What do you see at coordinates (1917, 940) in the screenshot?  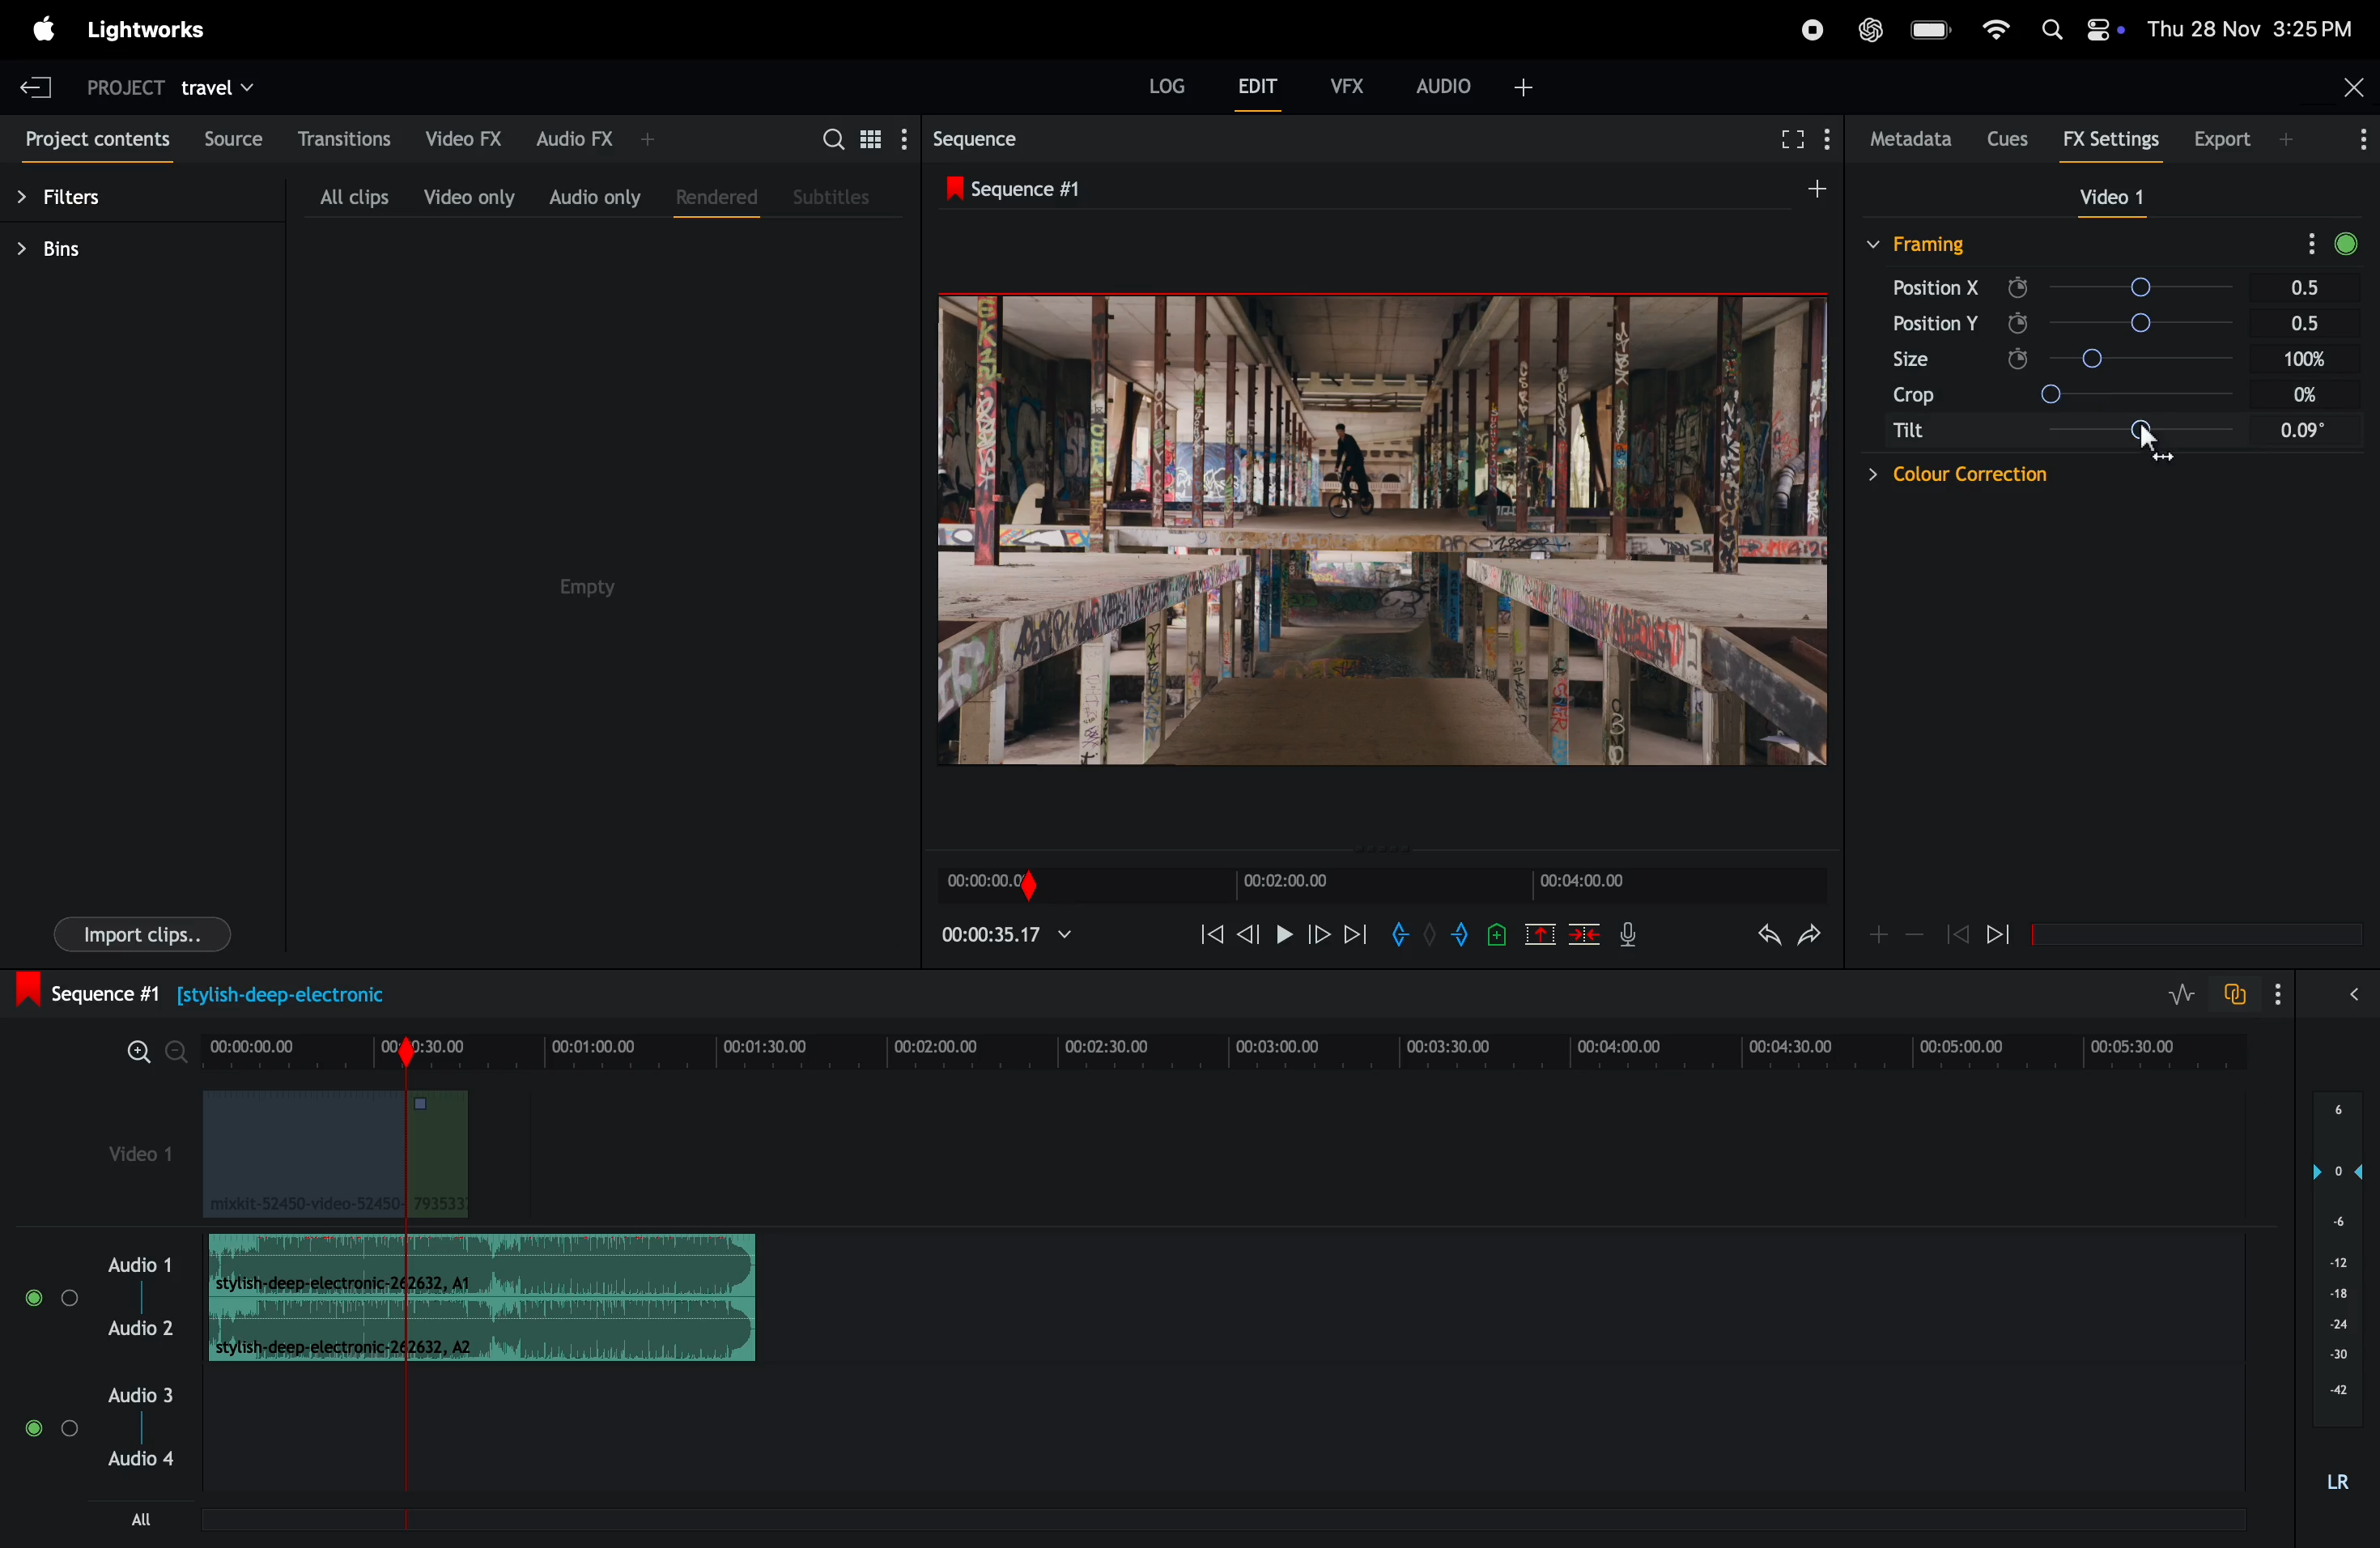 I see `Remove keyframes` at bounding box center [1917, 940].